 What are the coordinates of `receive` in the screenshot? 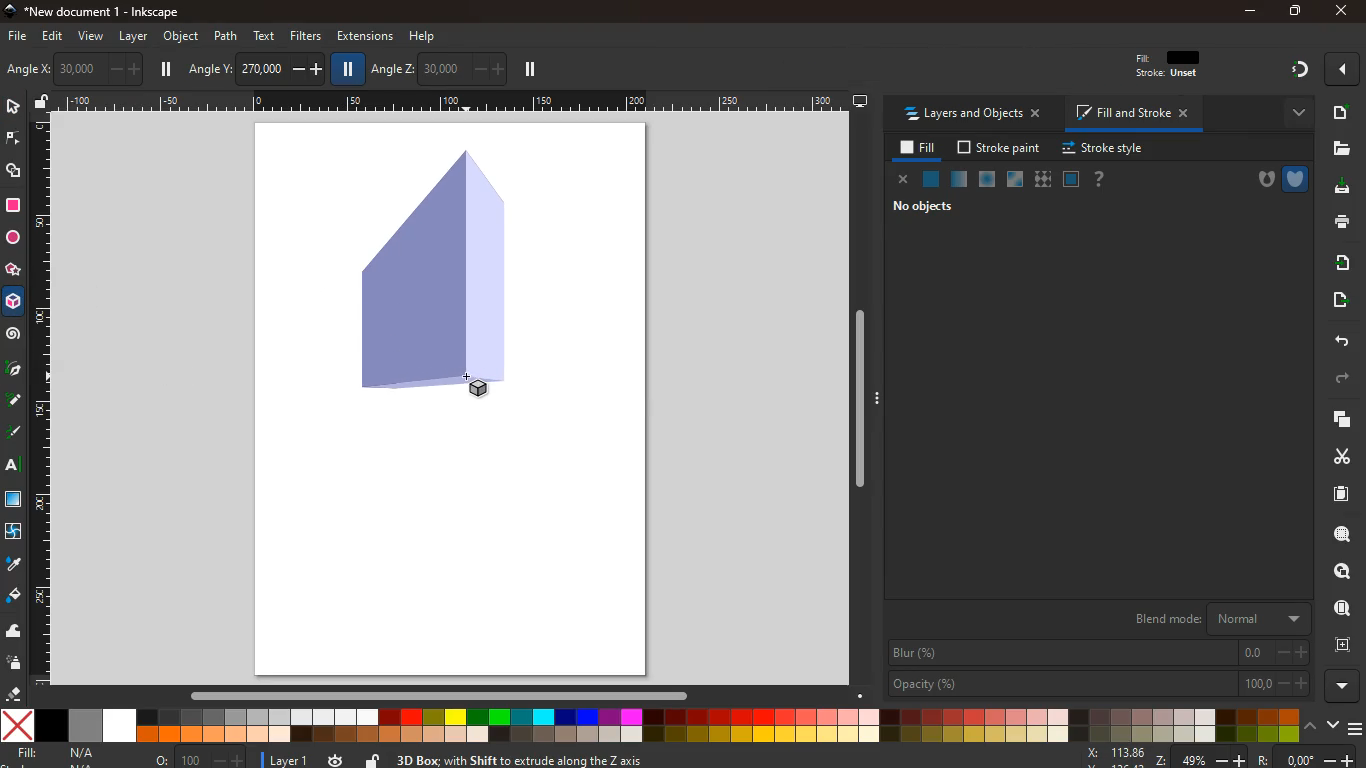 It's located at (1336, 262).